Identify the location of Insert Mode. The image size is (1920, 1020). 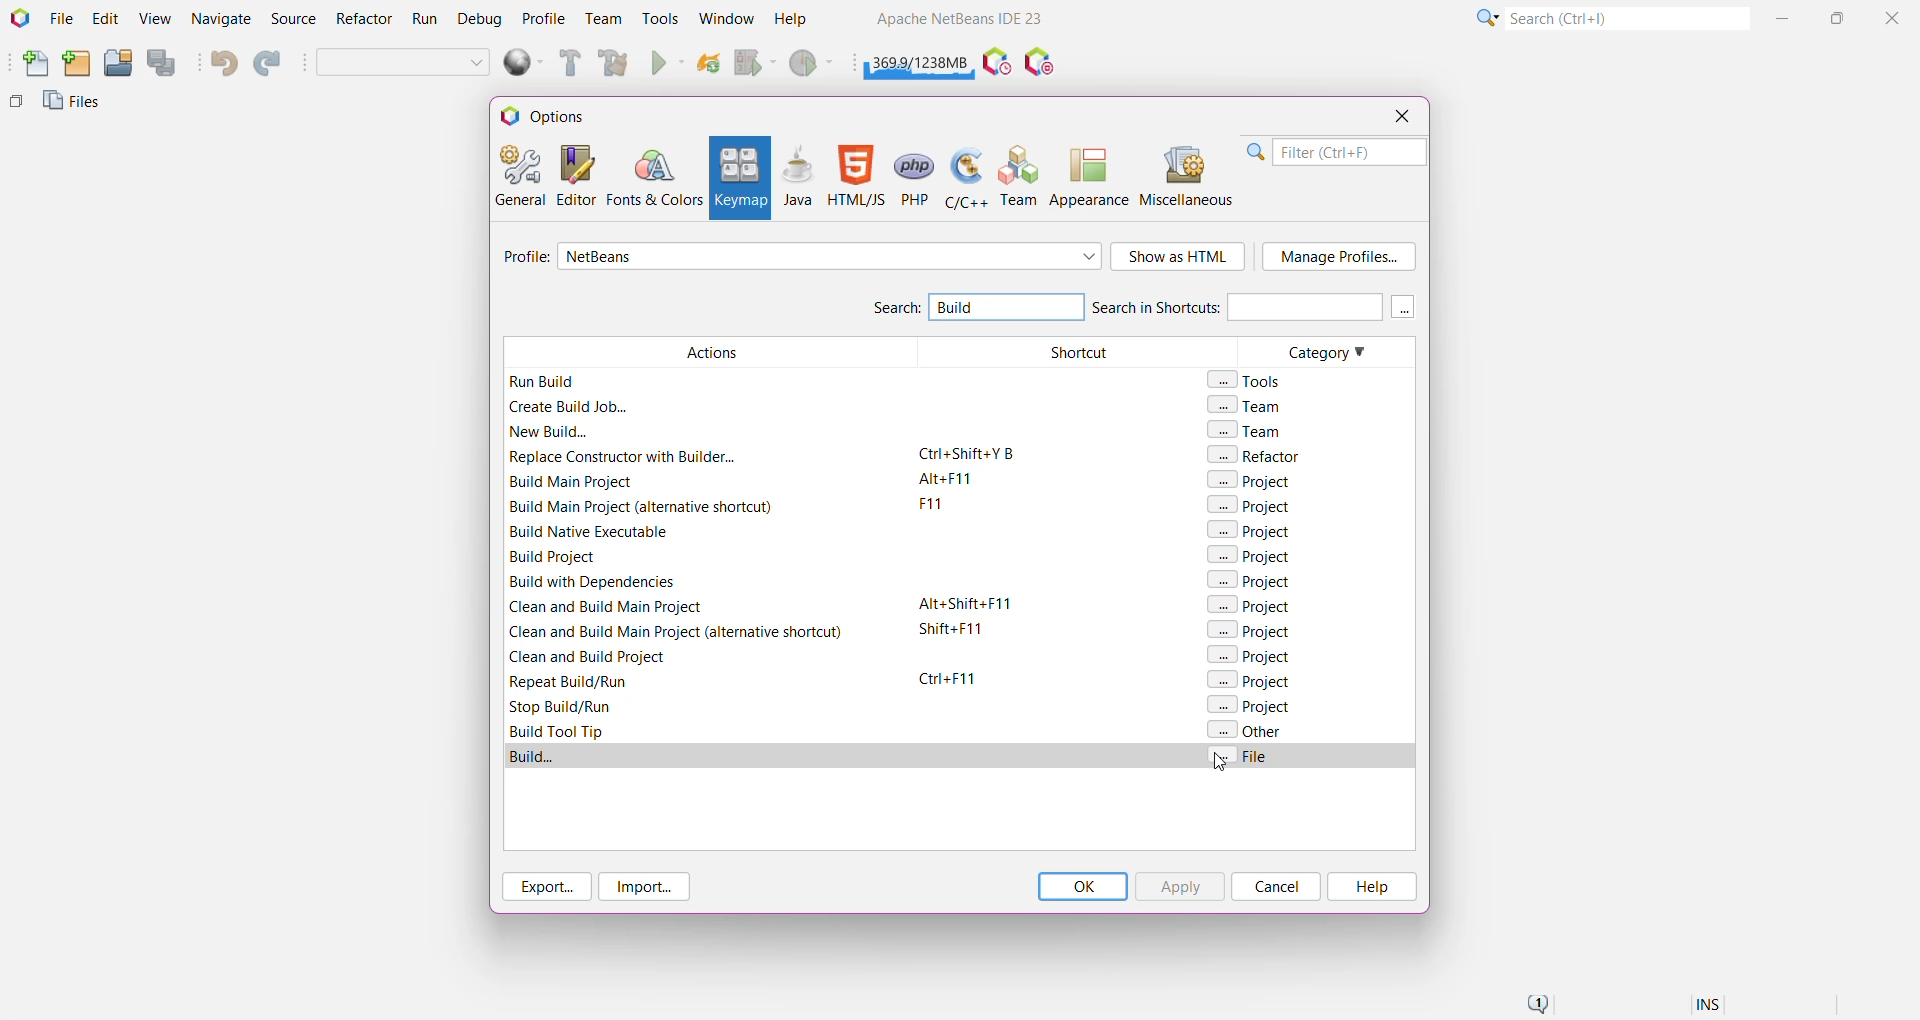
(1710, 1007).